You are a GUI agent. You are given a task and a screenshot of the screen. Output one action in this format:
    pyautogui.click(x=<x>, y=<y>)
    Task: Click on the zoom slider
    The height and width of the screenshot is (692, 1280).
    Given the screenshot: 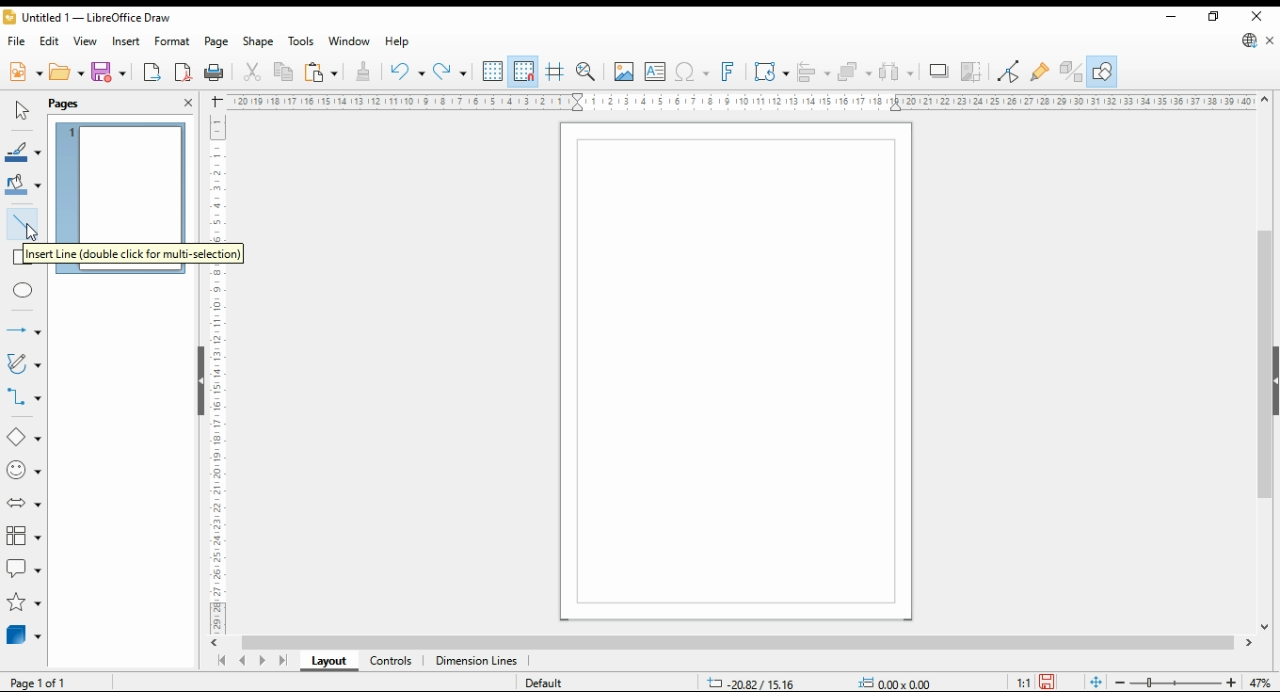 What is the action you would take?
    pyautogui.click(x=1177, y=684)
    